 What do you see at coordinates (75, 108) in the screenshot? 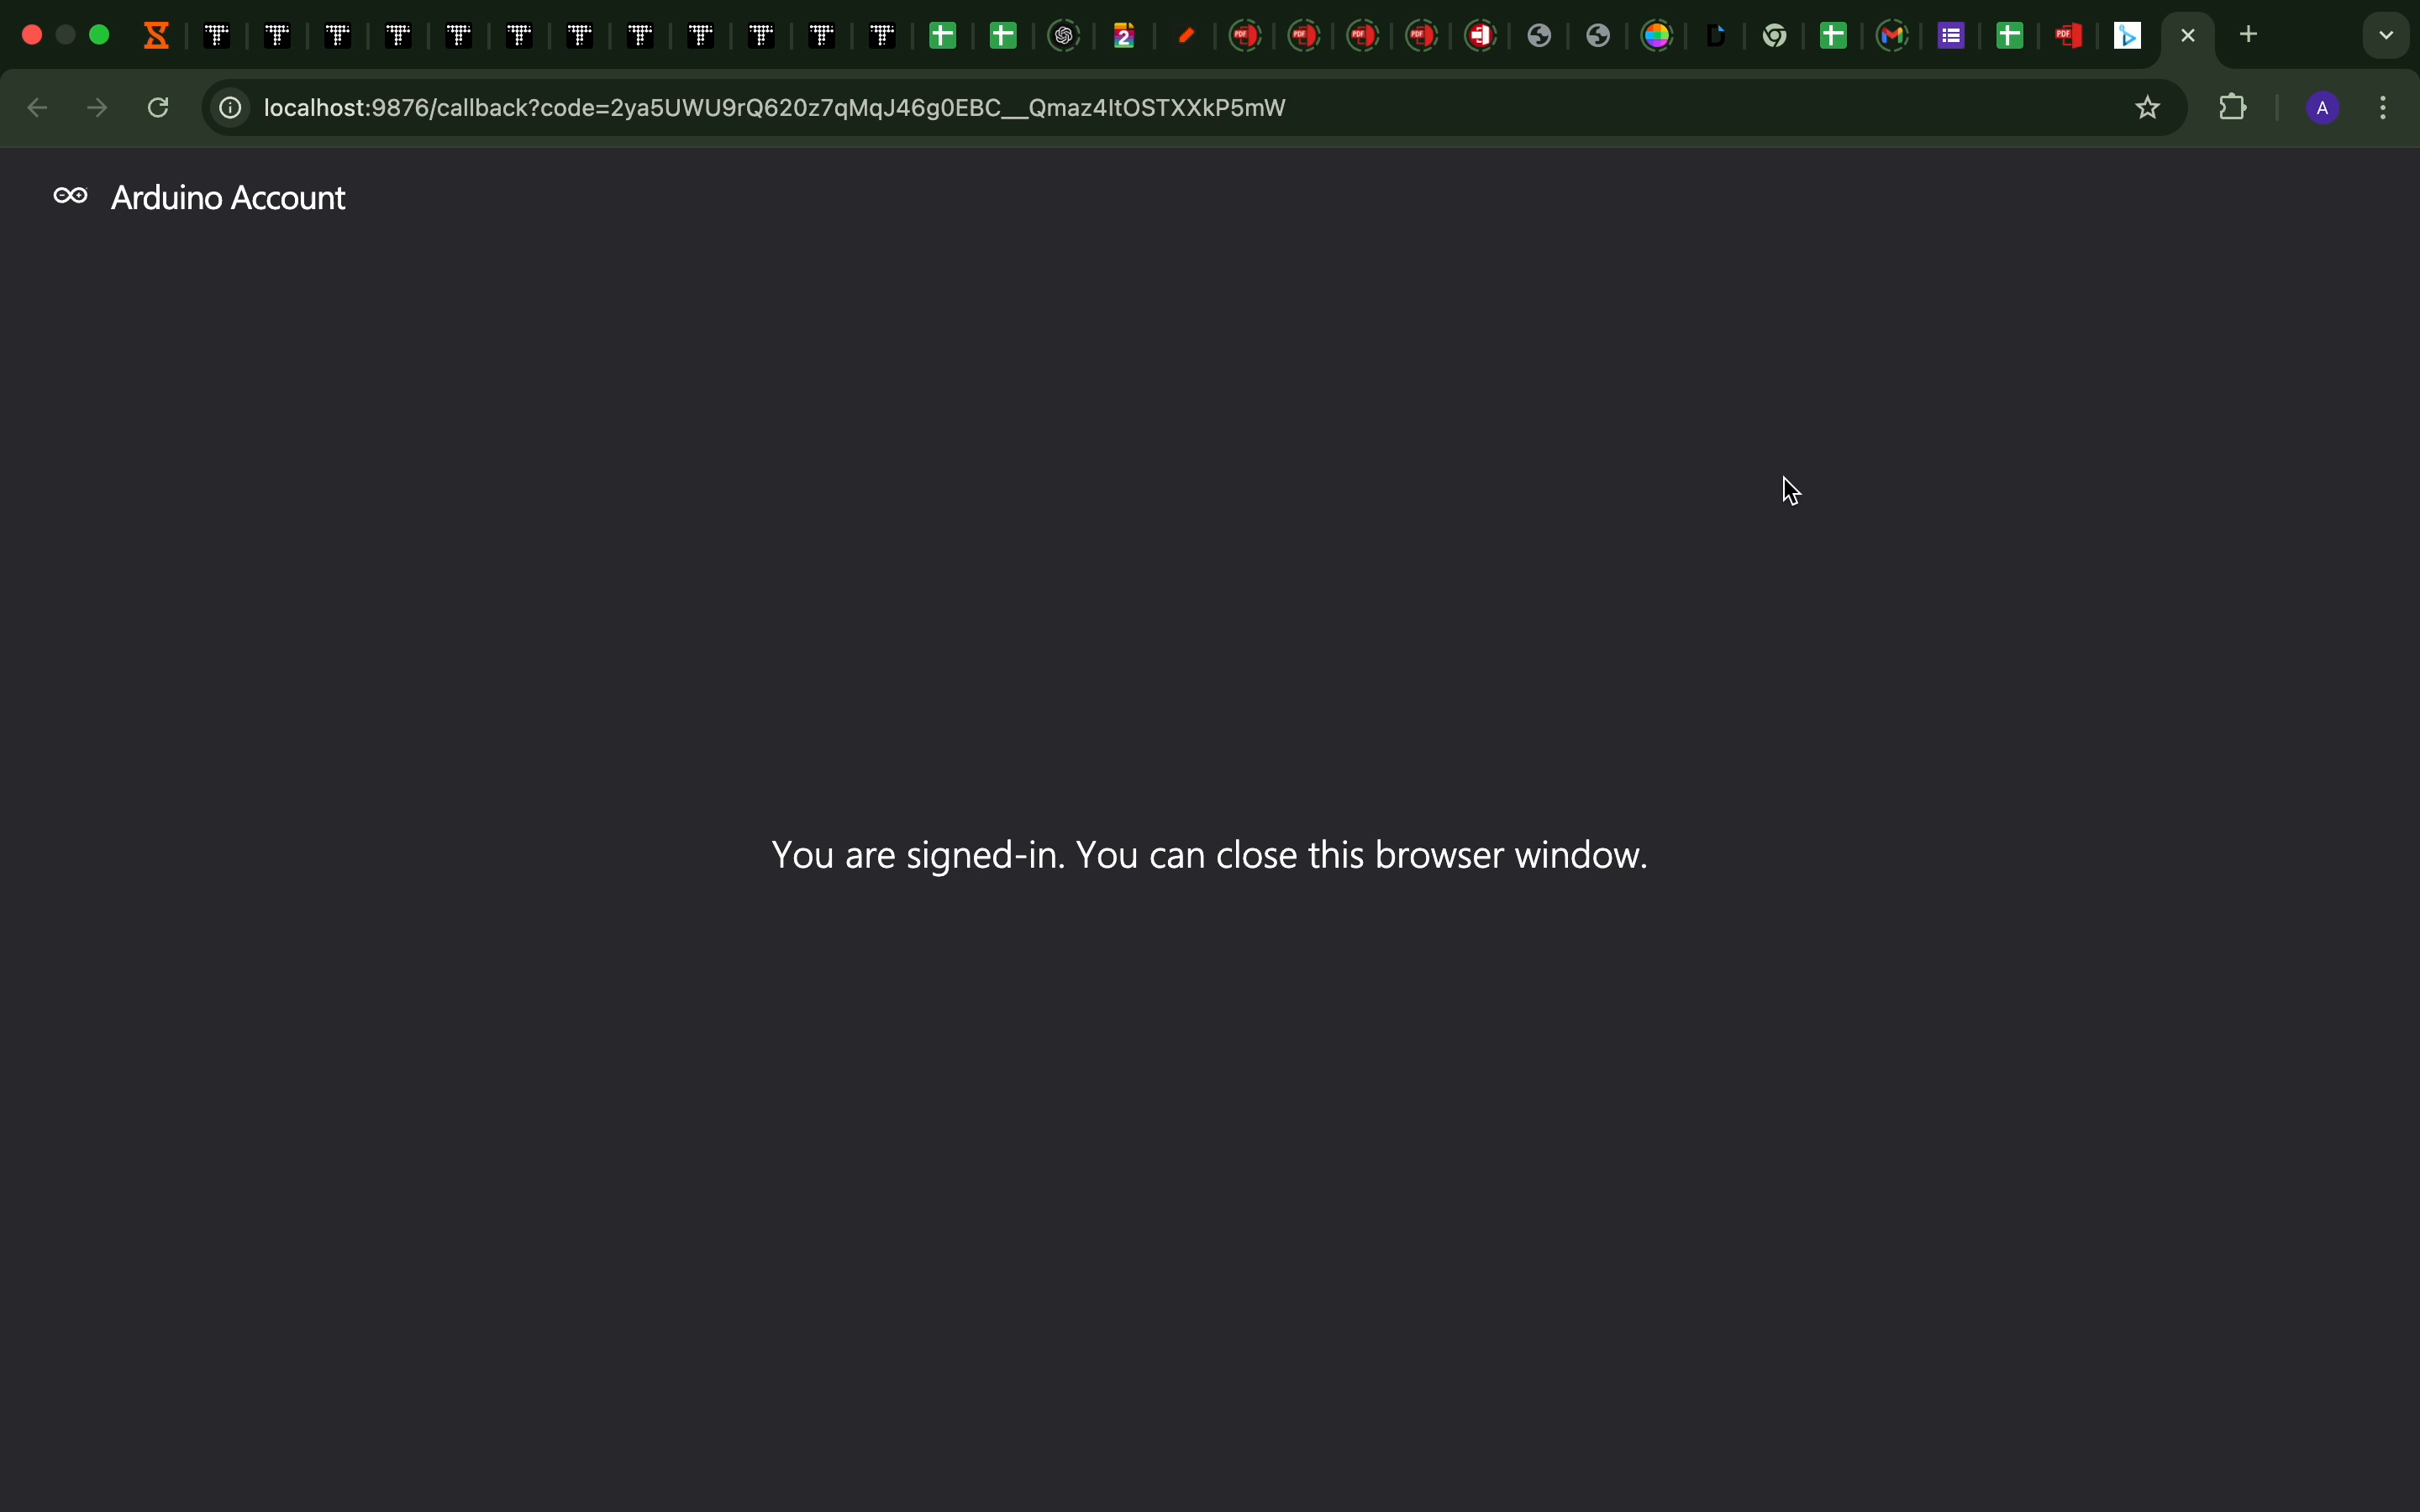
I see `arrows` at bounding box center [75, 108].